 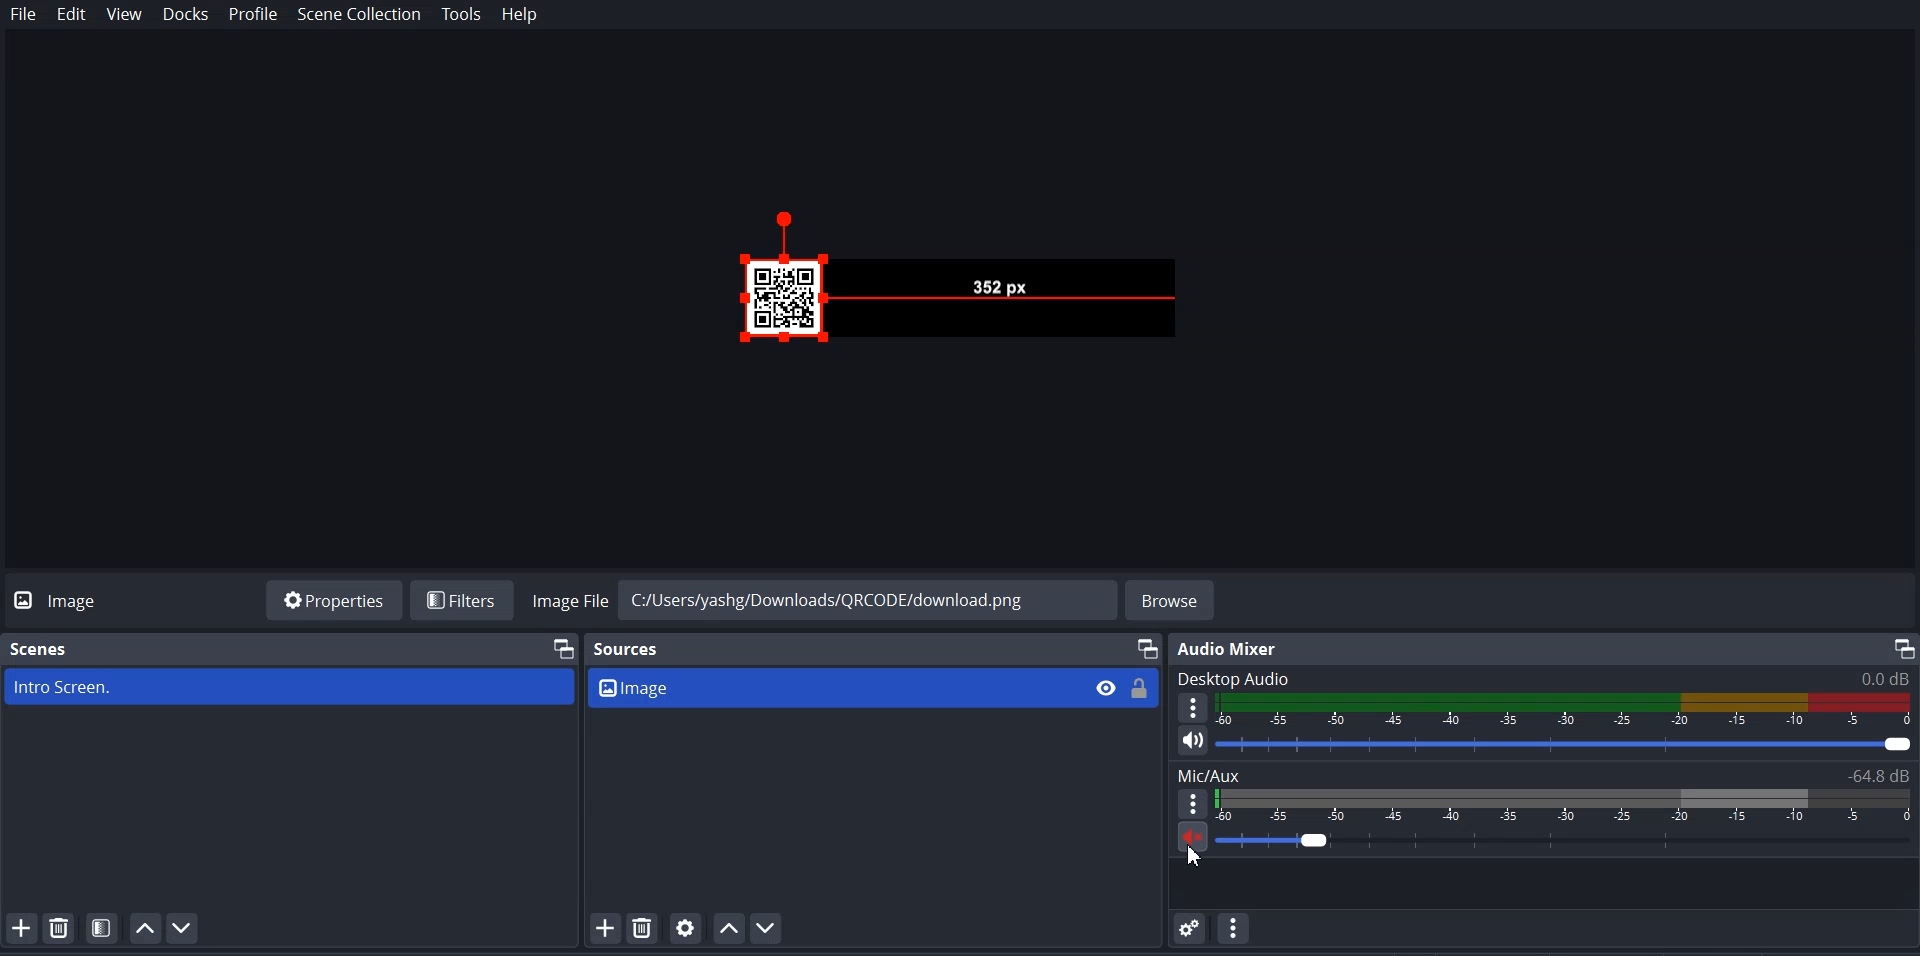 I want to click on Open scene Filter, so click(x=102, y=926).